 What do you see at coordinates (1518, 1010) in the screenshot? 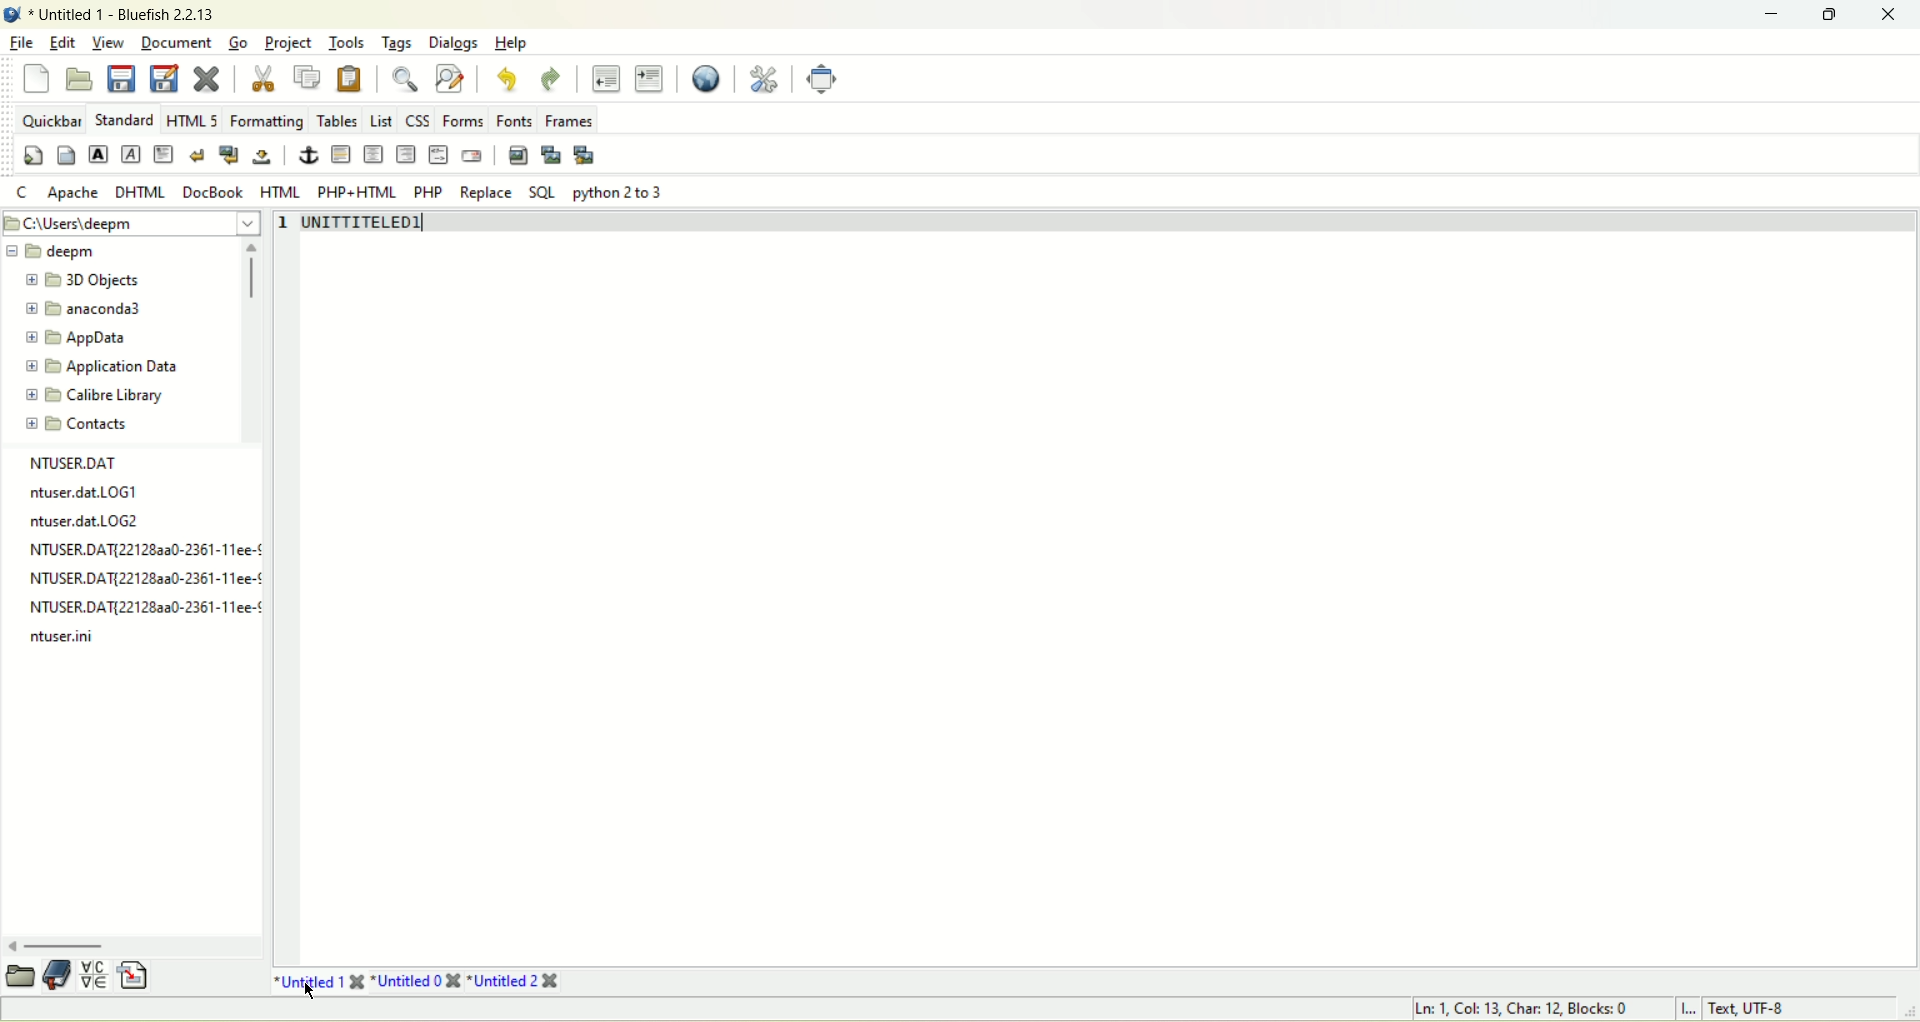
I see `Ln, Col, Char, Blocks` at bounding box center [1518, 1010].